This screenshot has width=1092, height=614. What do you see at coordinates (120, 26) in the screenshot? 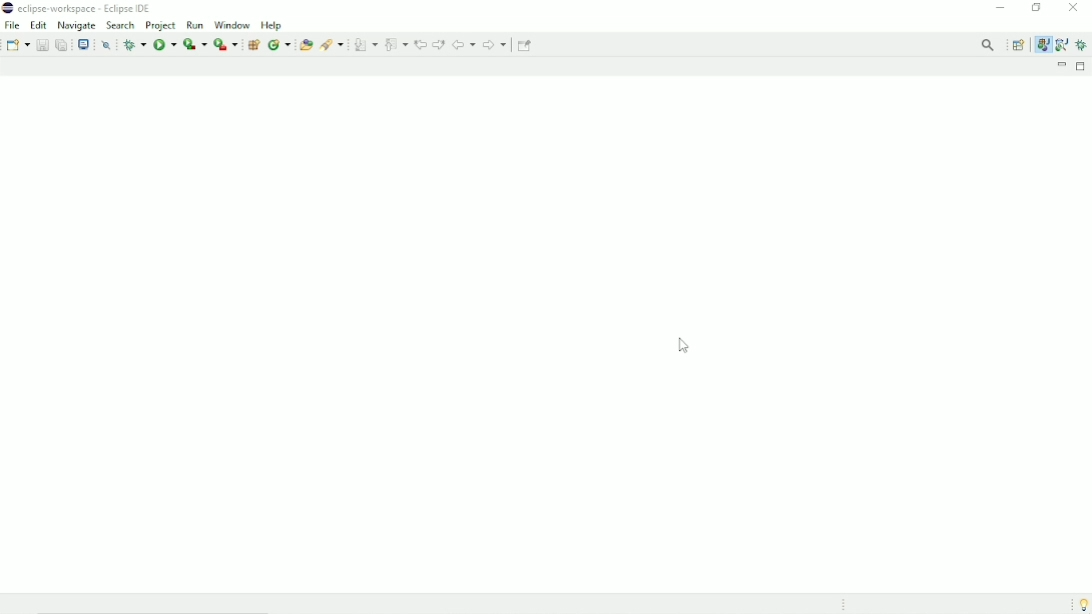
I see `Search` at bounding box center [120, 26].